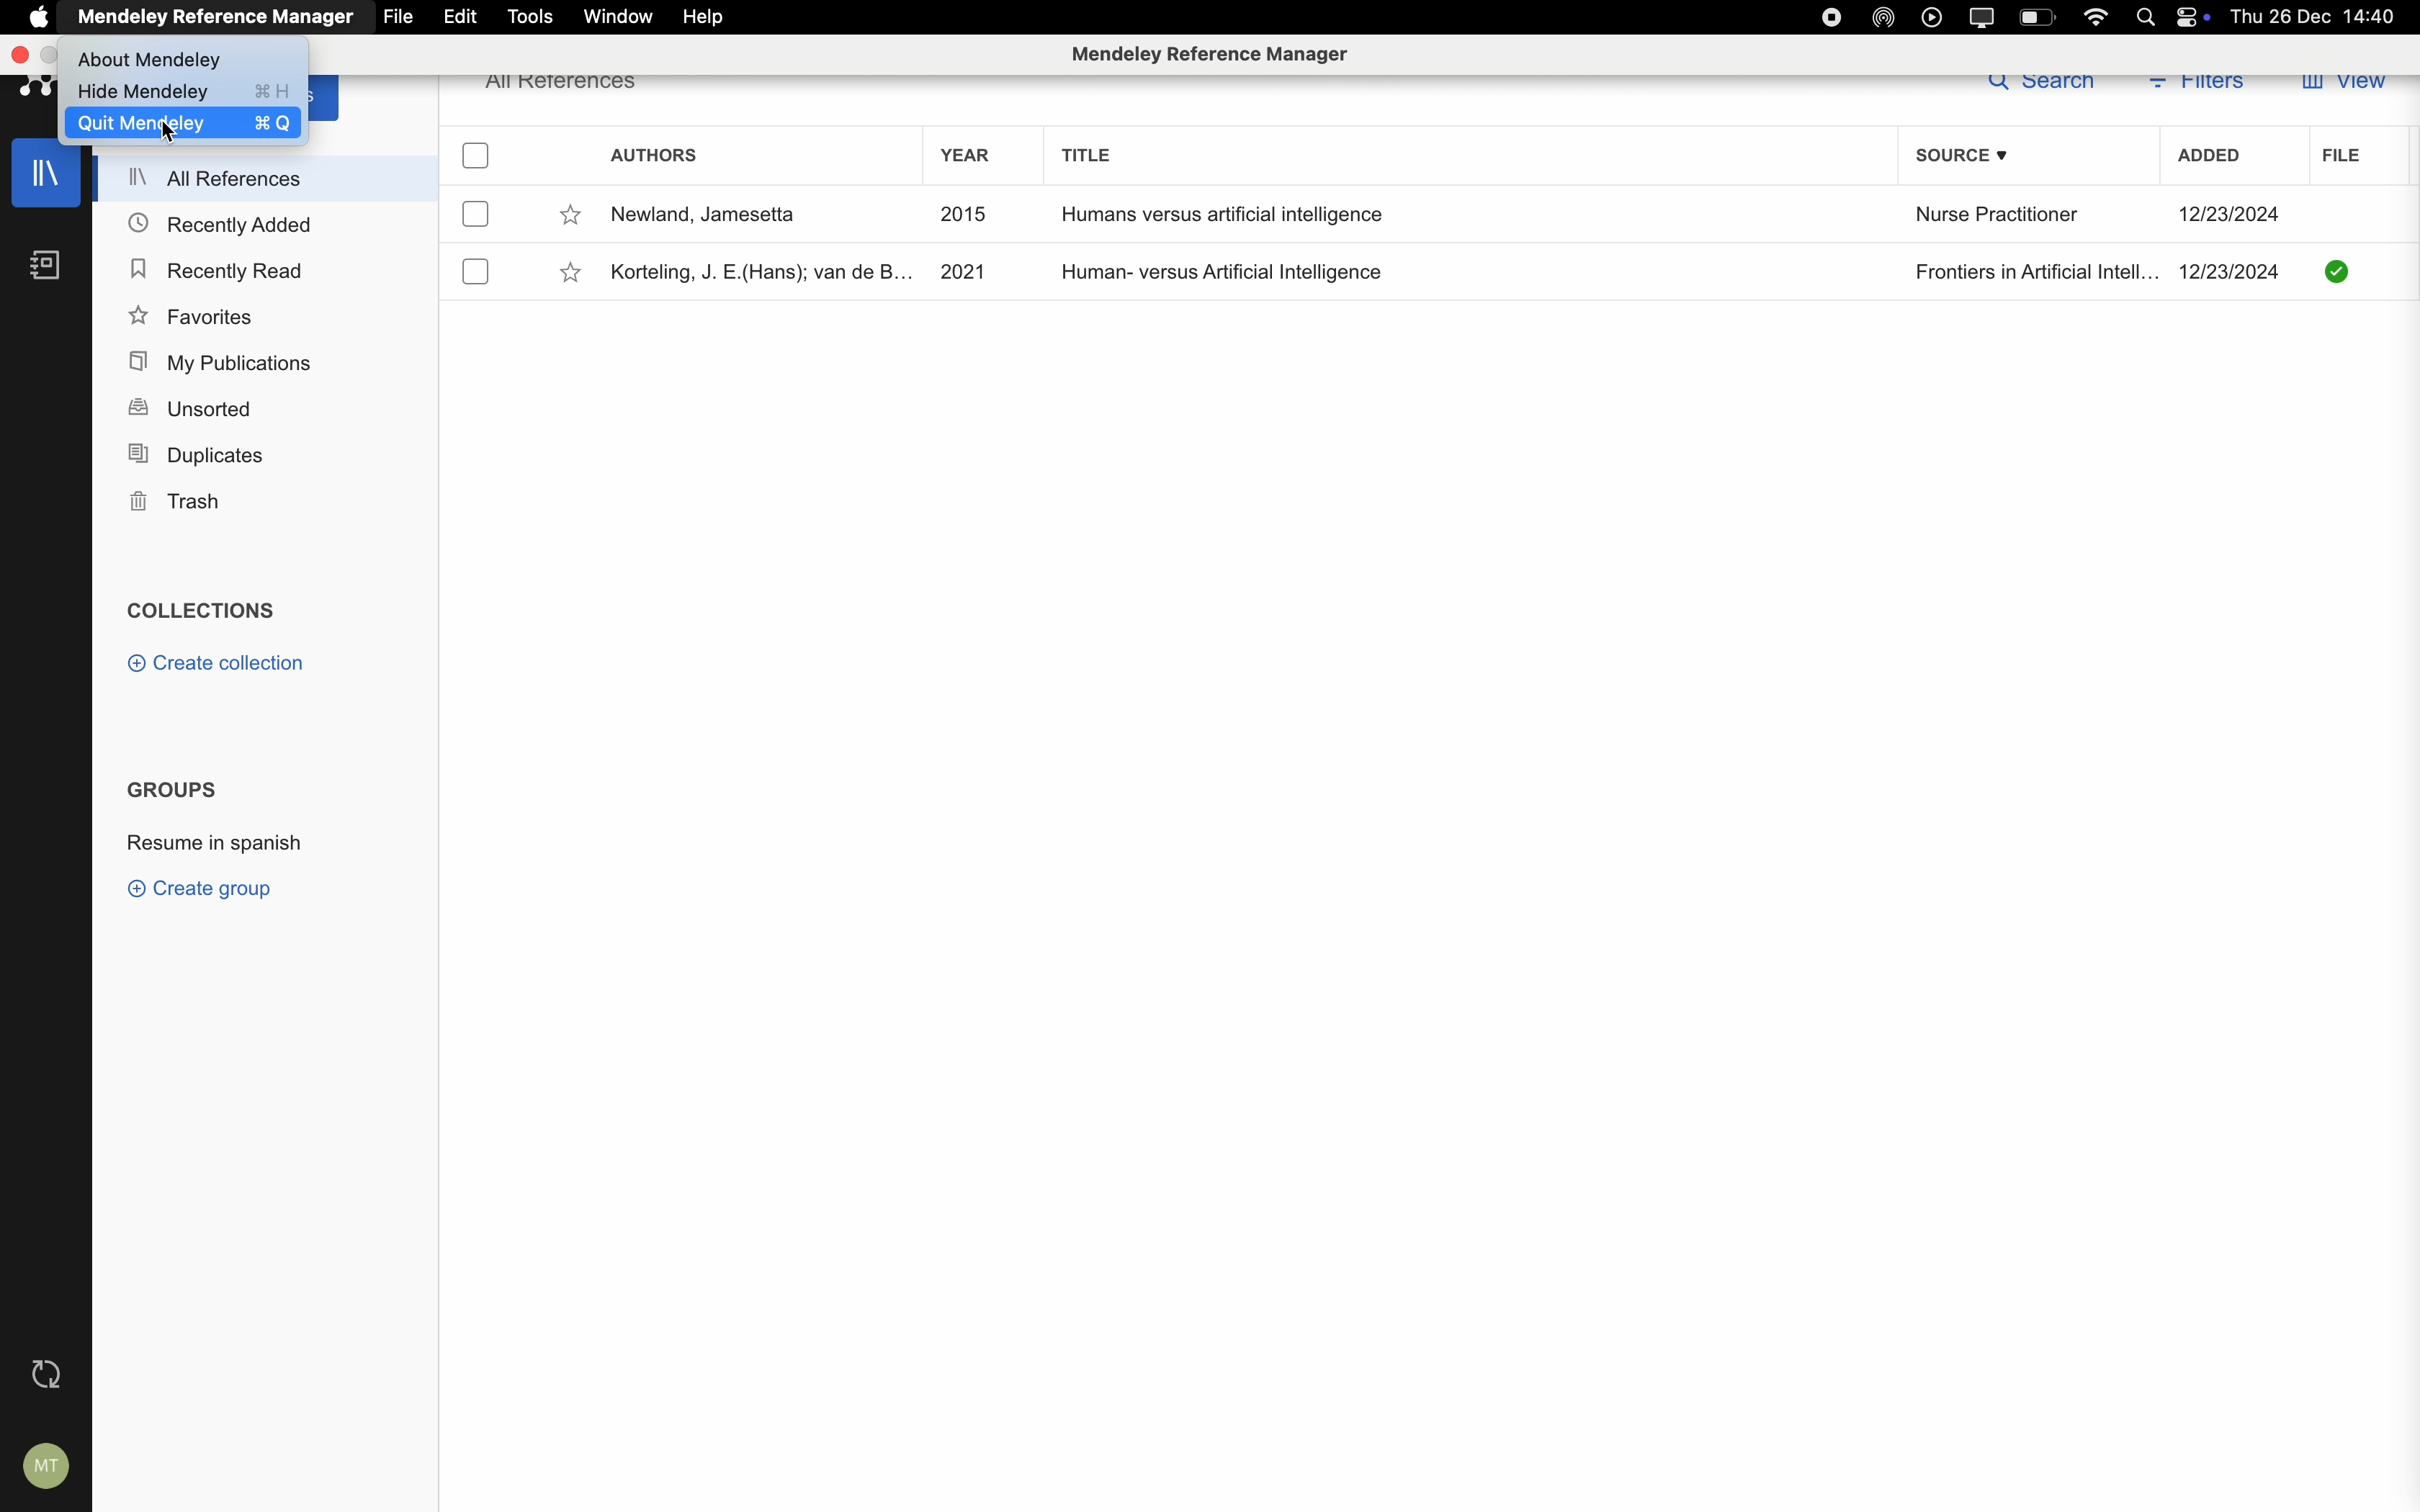  I want to click on 2015, so click(962, 213).